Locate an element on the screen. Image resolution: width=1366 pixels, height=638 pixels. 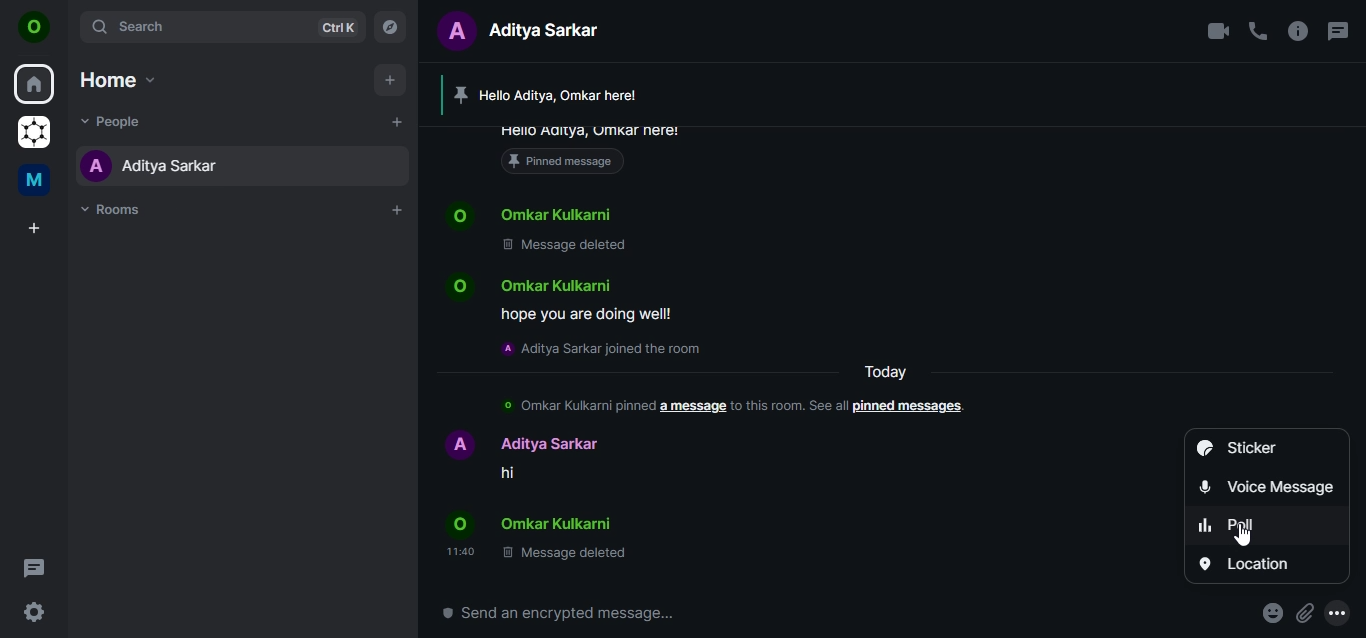
aditya sarkar is located at coordinates (151, 165).